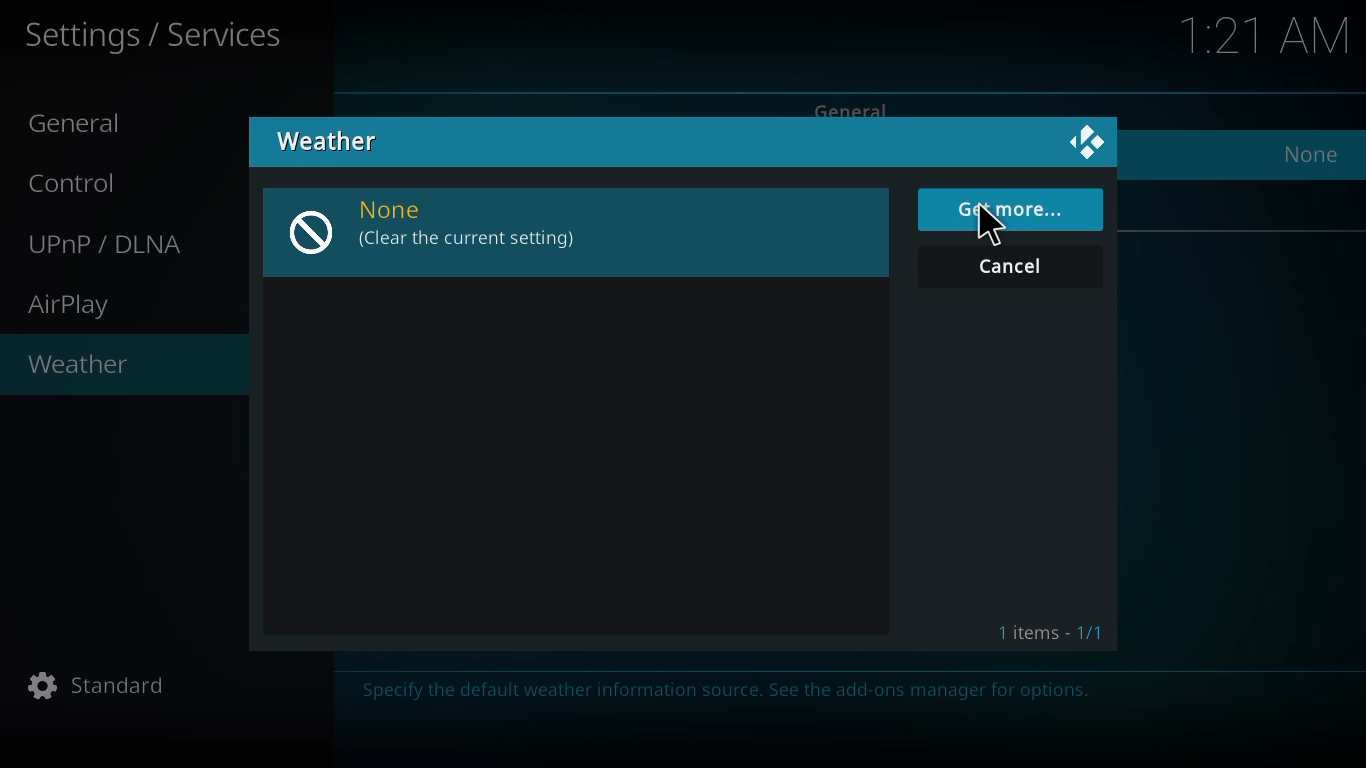  What do you see at coordinates (79, 366) in the screenshot?
I see `weather` at bounding box center [79, 366].